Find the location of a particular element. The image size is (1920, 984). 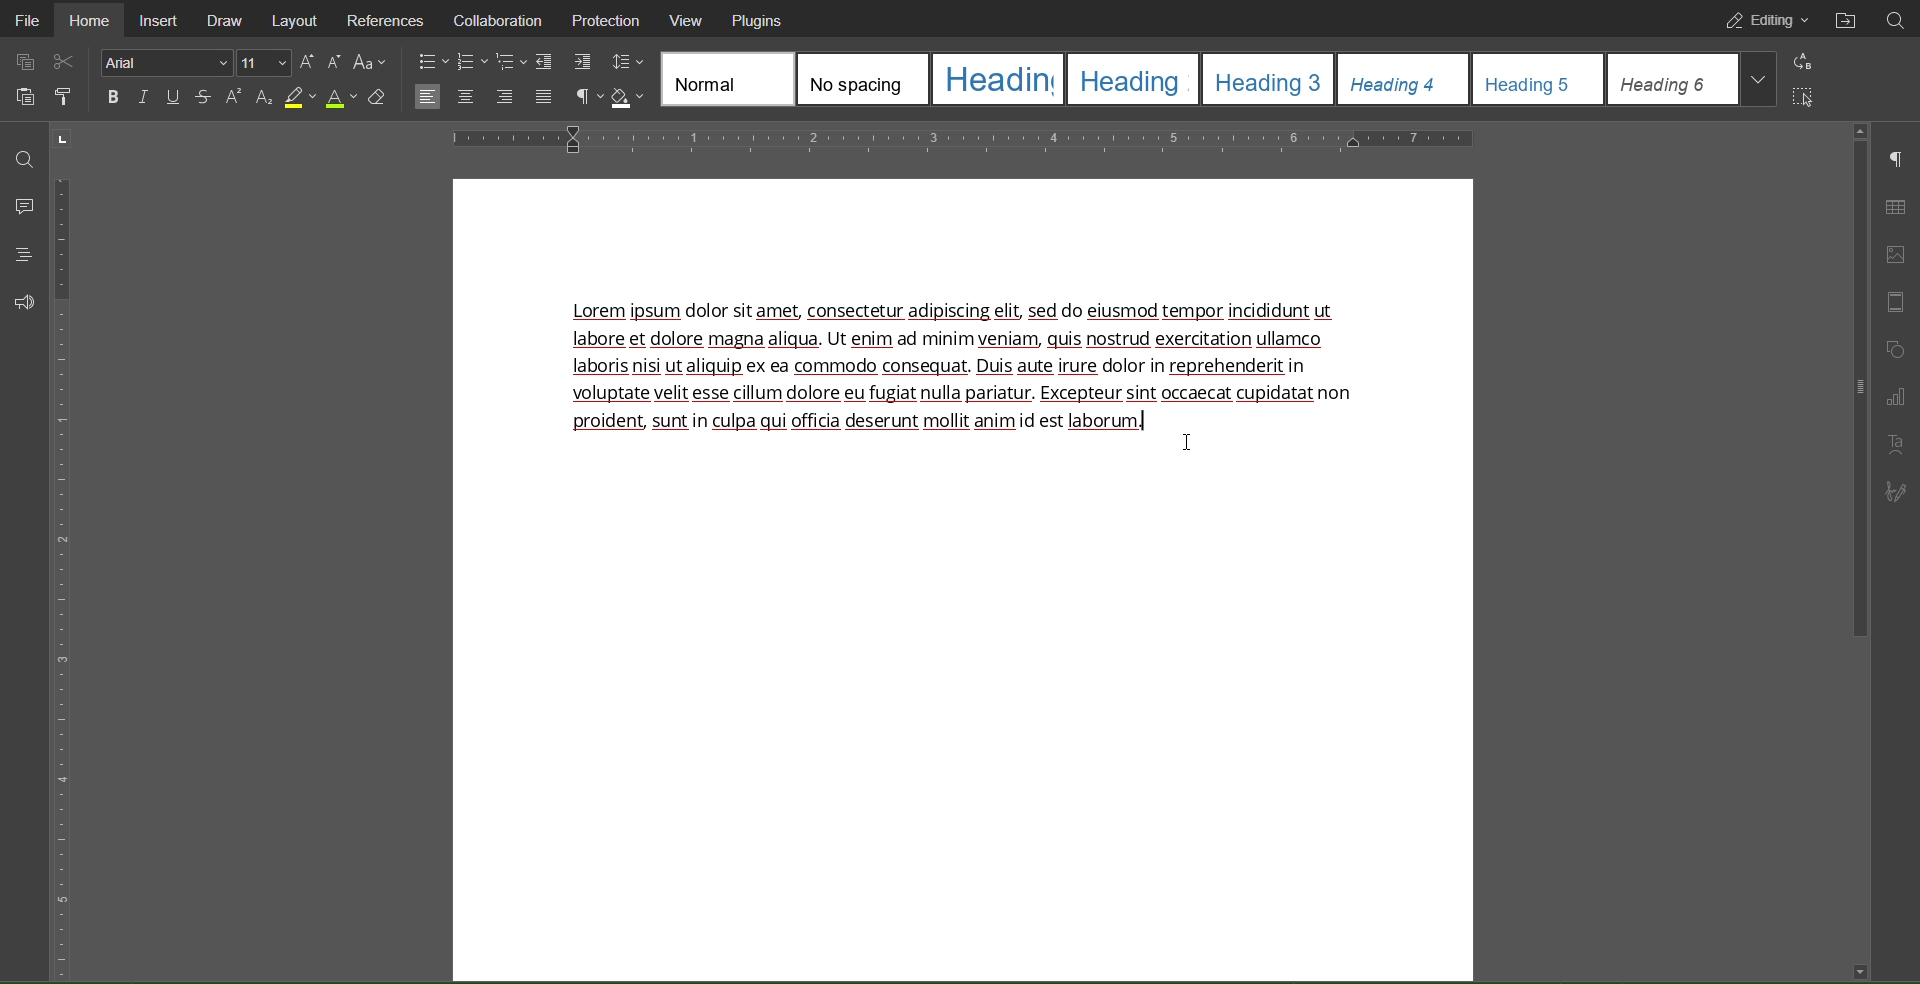

slider is located at coordinates (1851, 392).